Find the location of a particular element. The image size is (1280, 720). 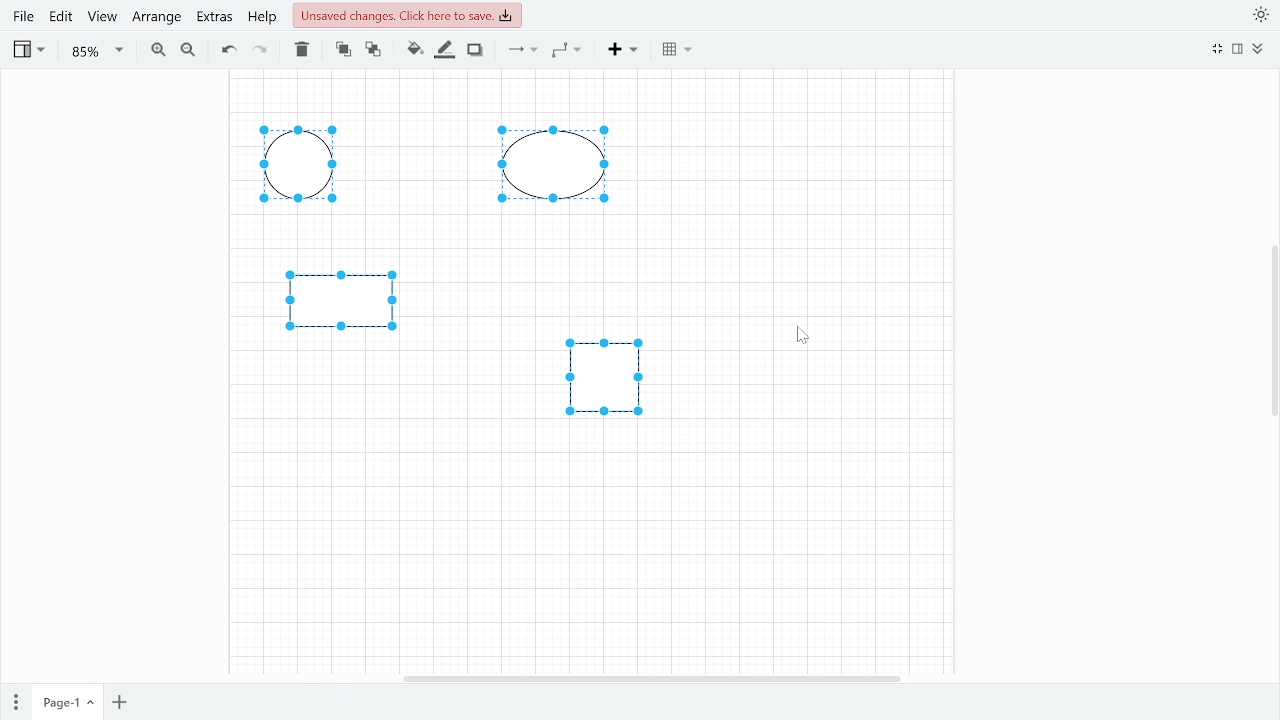

Zoom is located at coordinates (97, 52).